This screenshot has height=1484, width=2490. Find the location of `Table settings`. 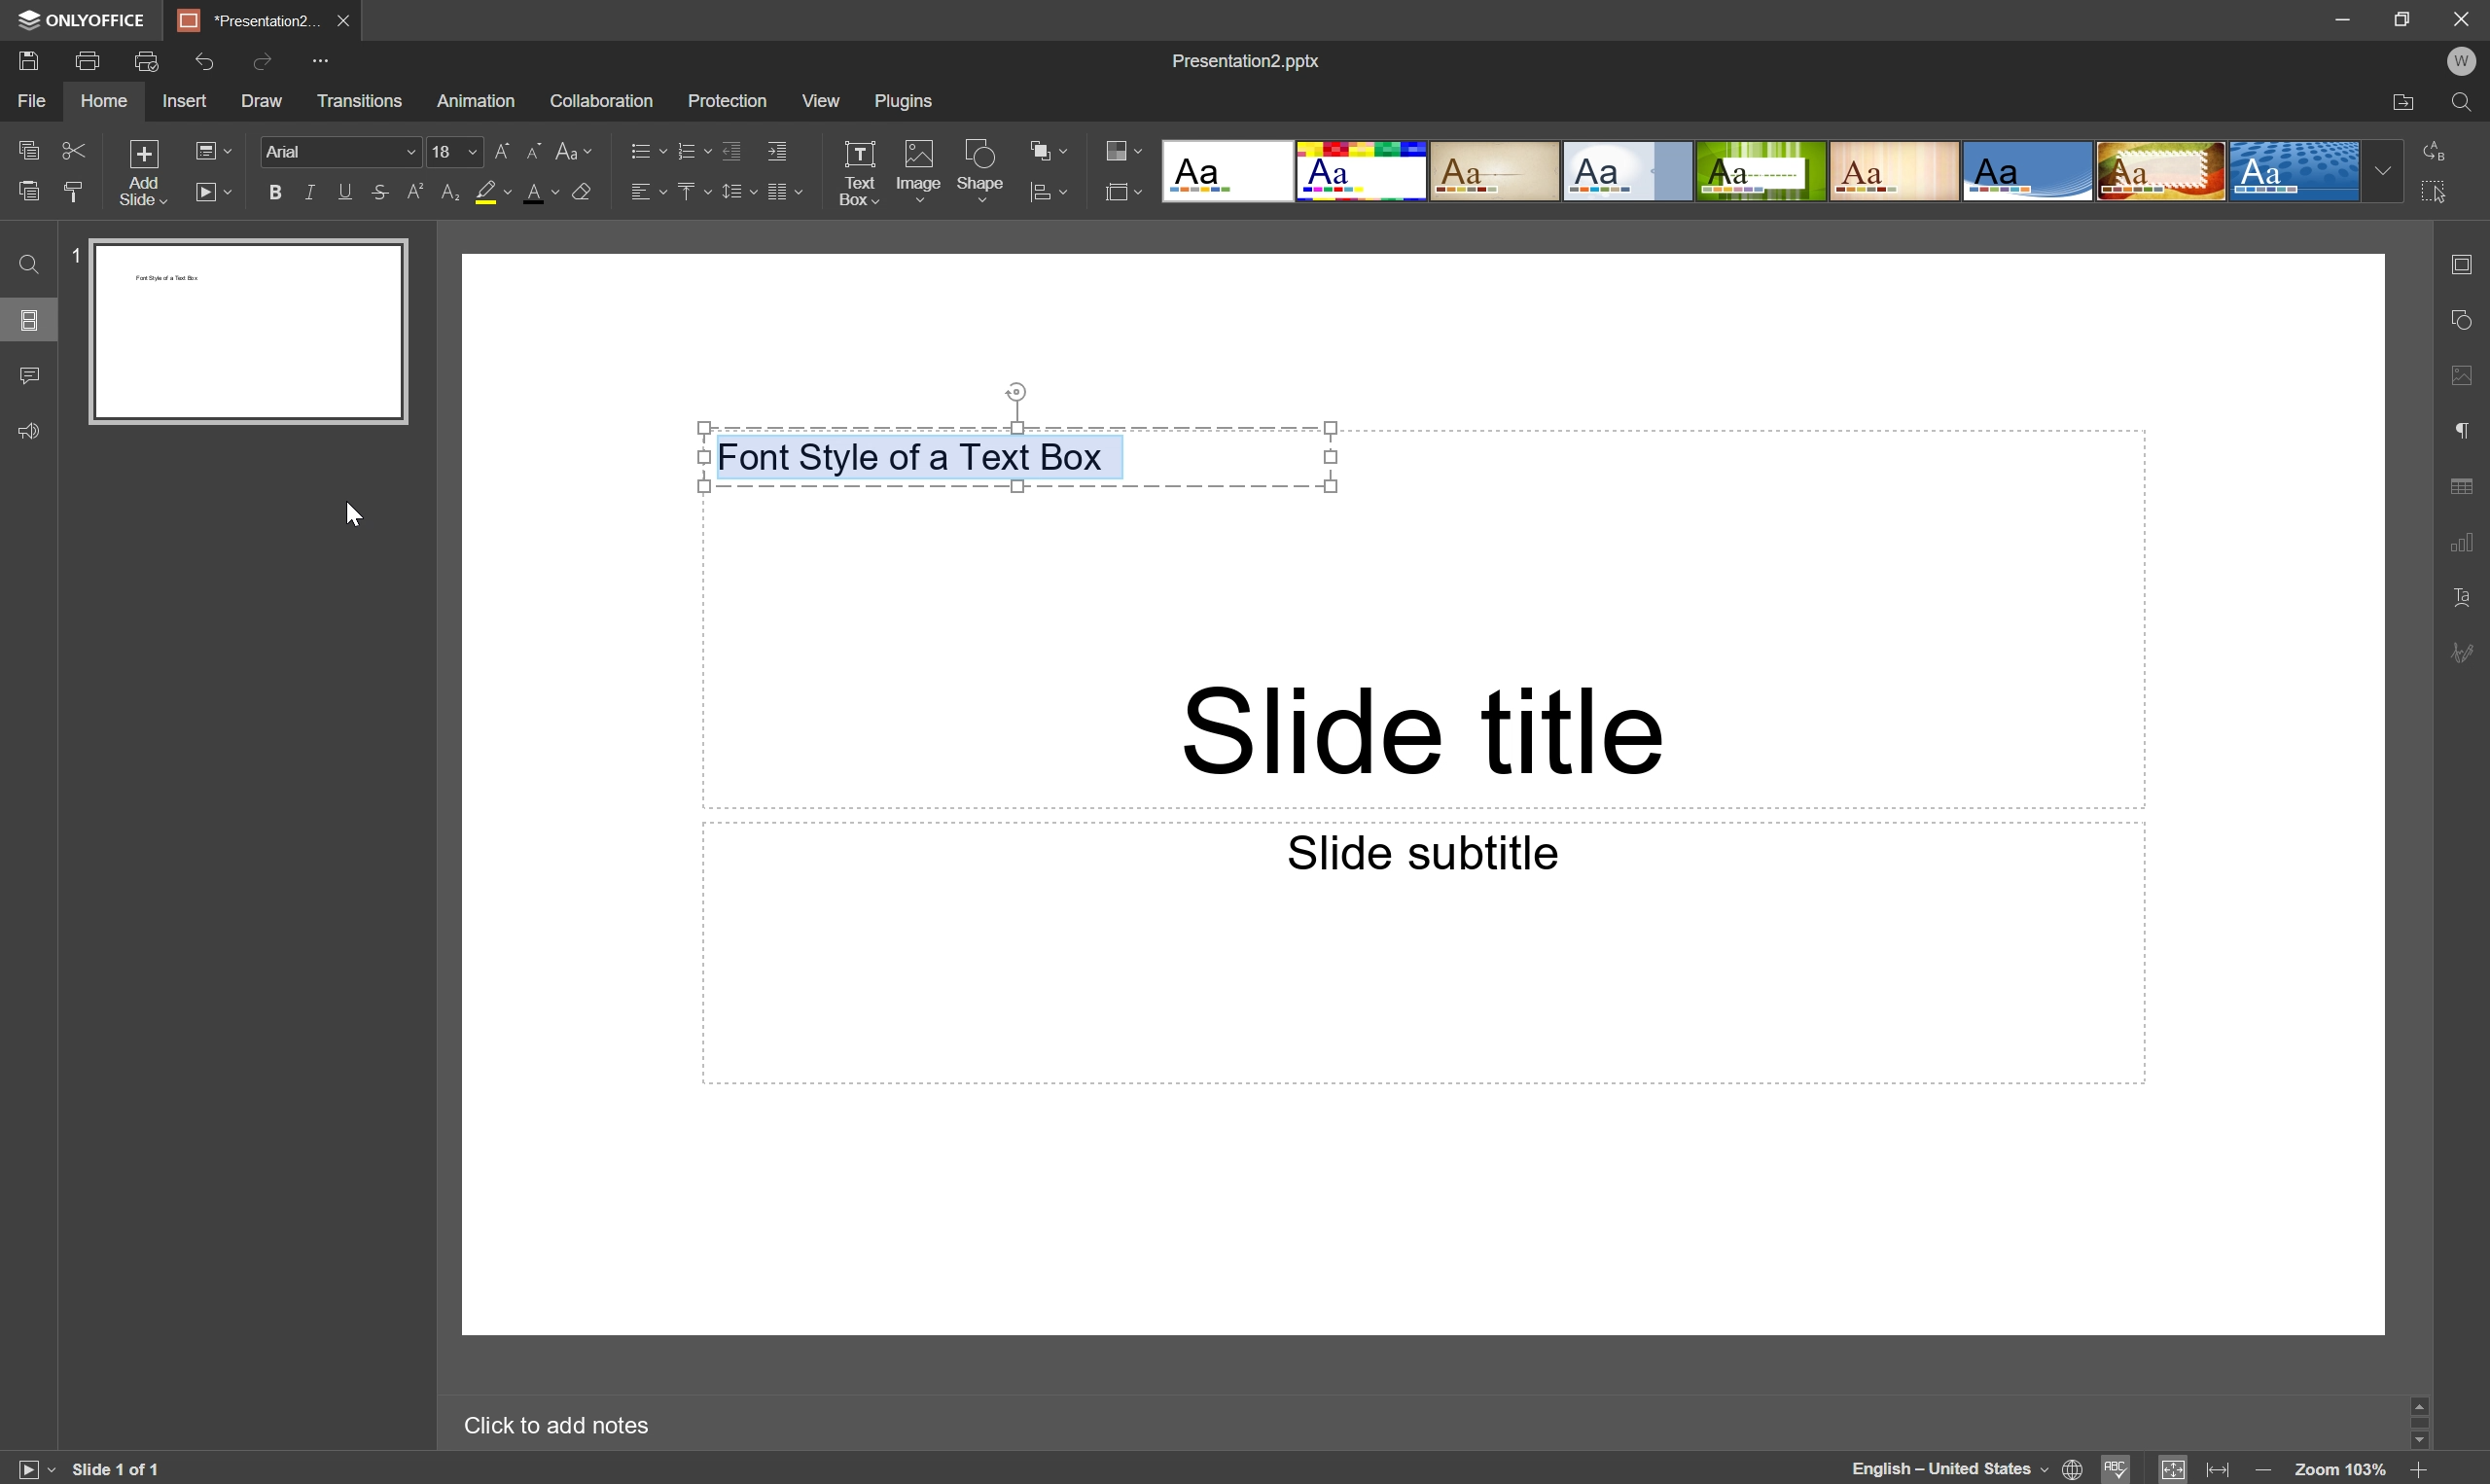

Table settings is located at coordinates (2470, 484).